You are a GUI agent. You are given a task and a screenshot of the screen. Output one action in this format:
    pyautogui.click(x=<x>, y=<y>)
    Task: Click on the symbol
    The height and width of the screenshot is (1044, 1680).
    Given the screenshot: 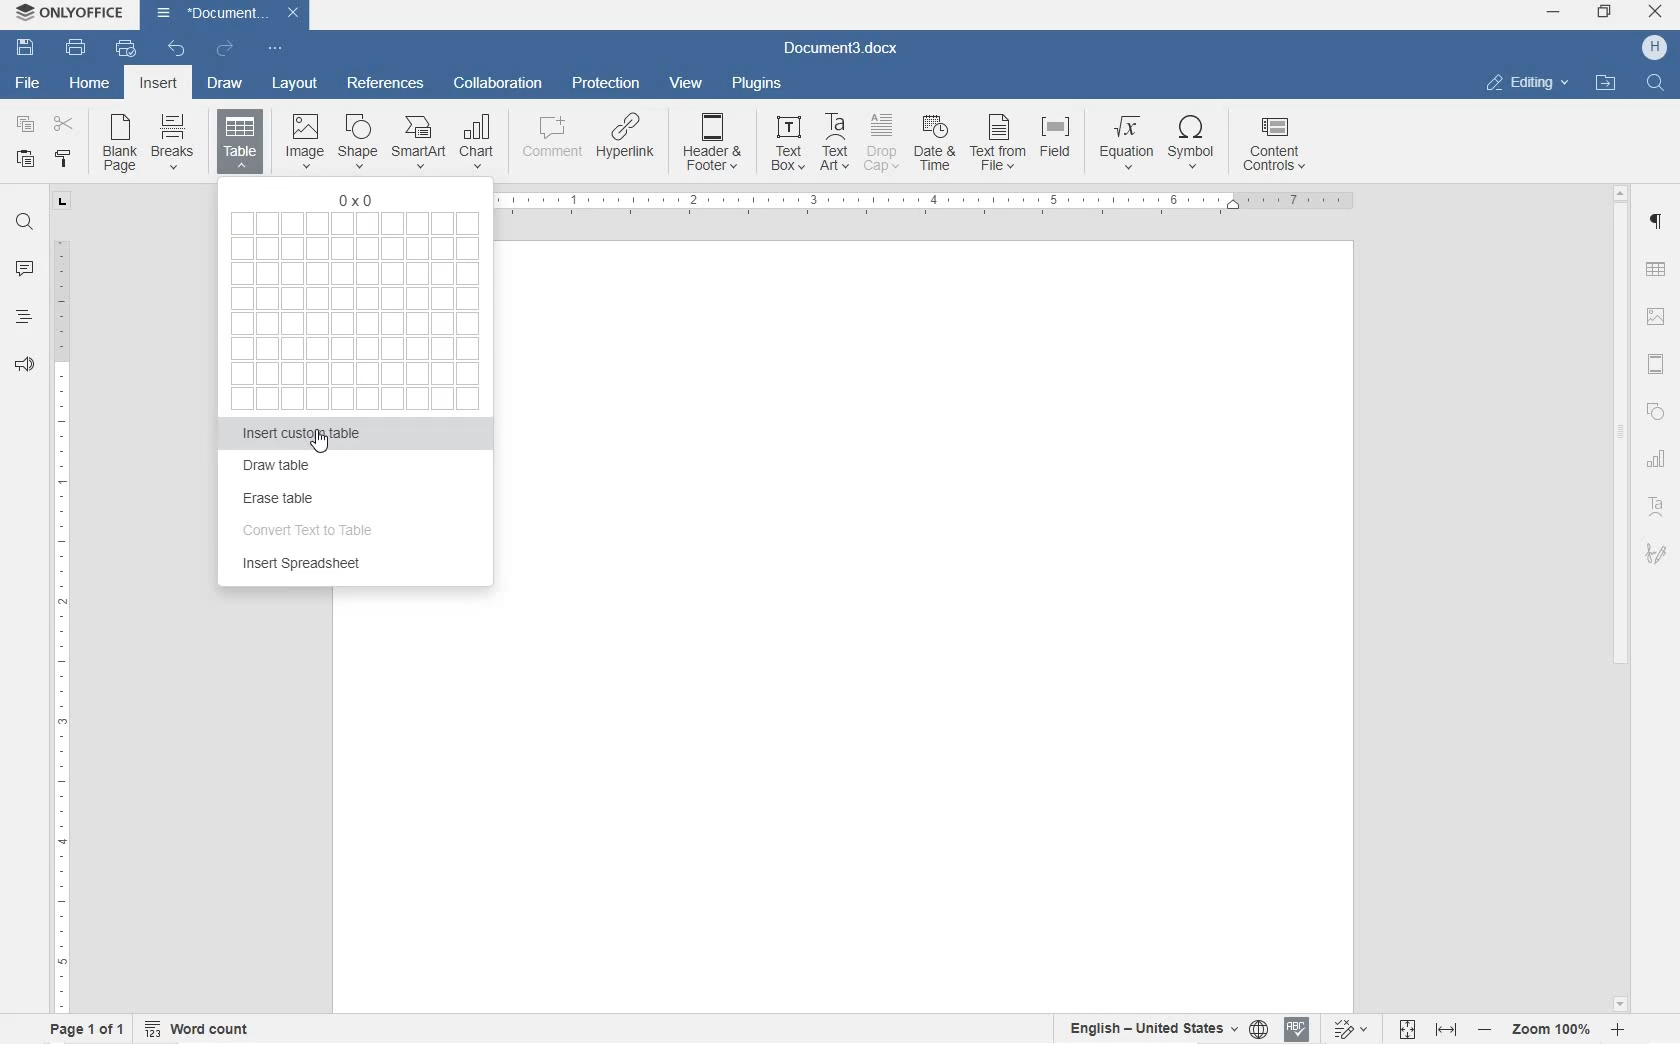 What is the action you would take?
    pyautogui.click(x=1193, y=144)
    